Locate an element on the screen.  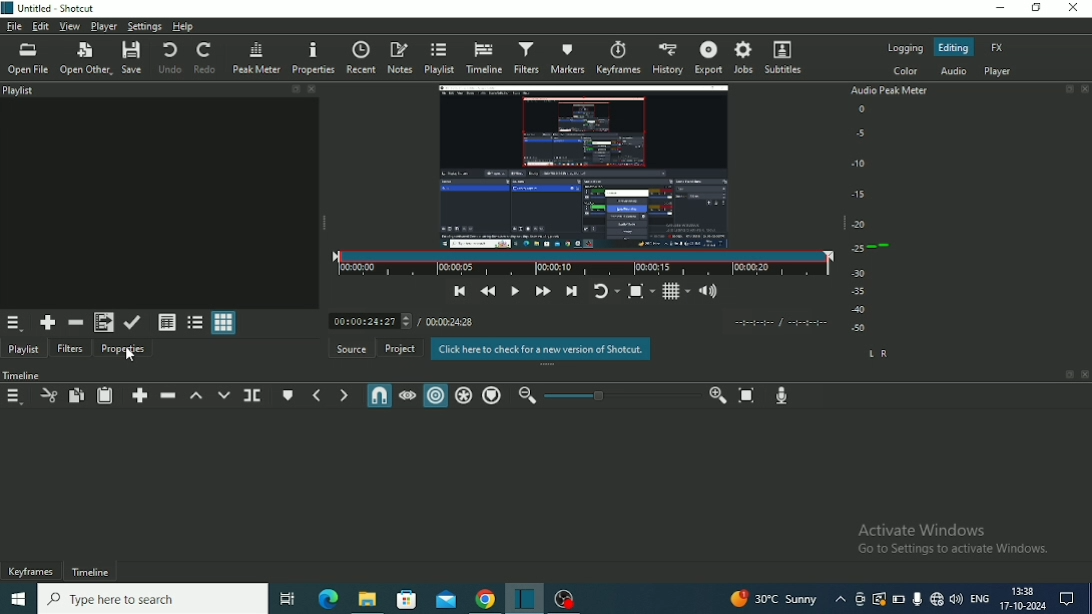
Append is located at coordinates (139, 396).